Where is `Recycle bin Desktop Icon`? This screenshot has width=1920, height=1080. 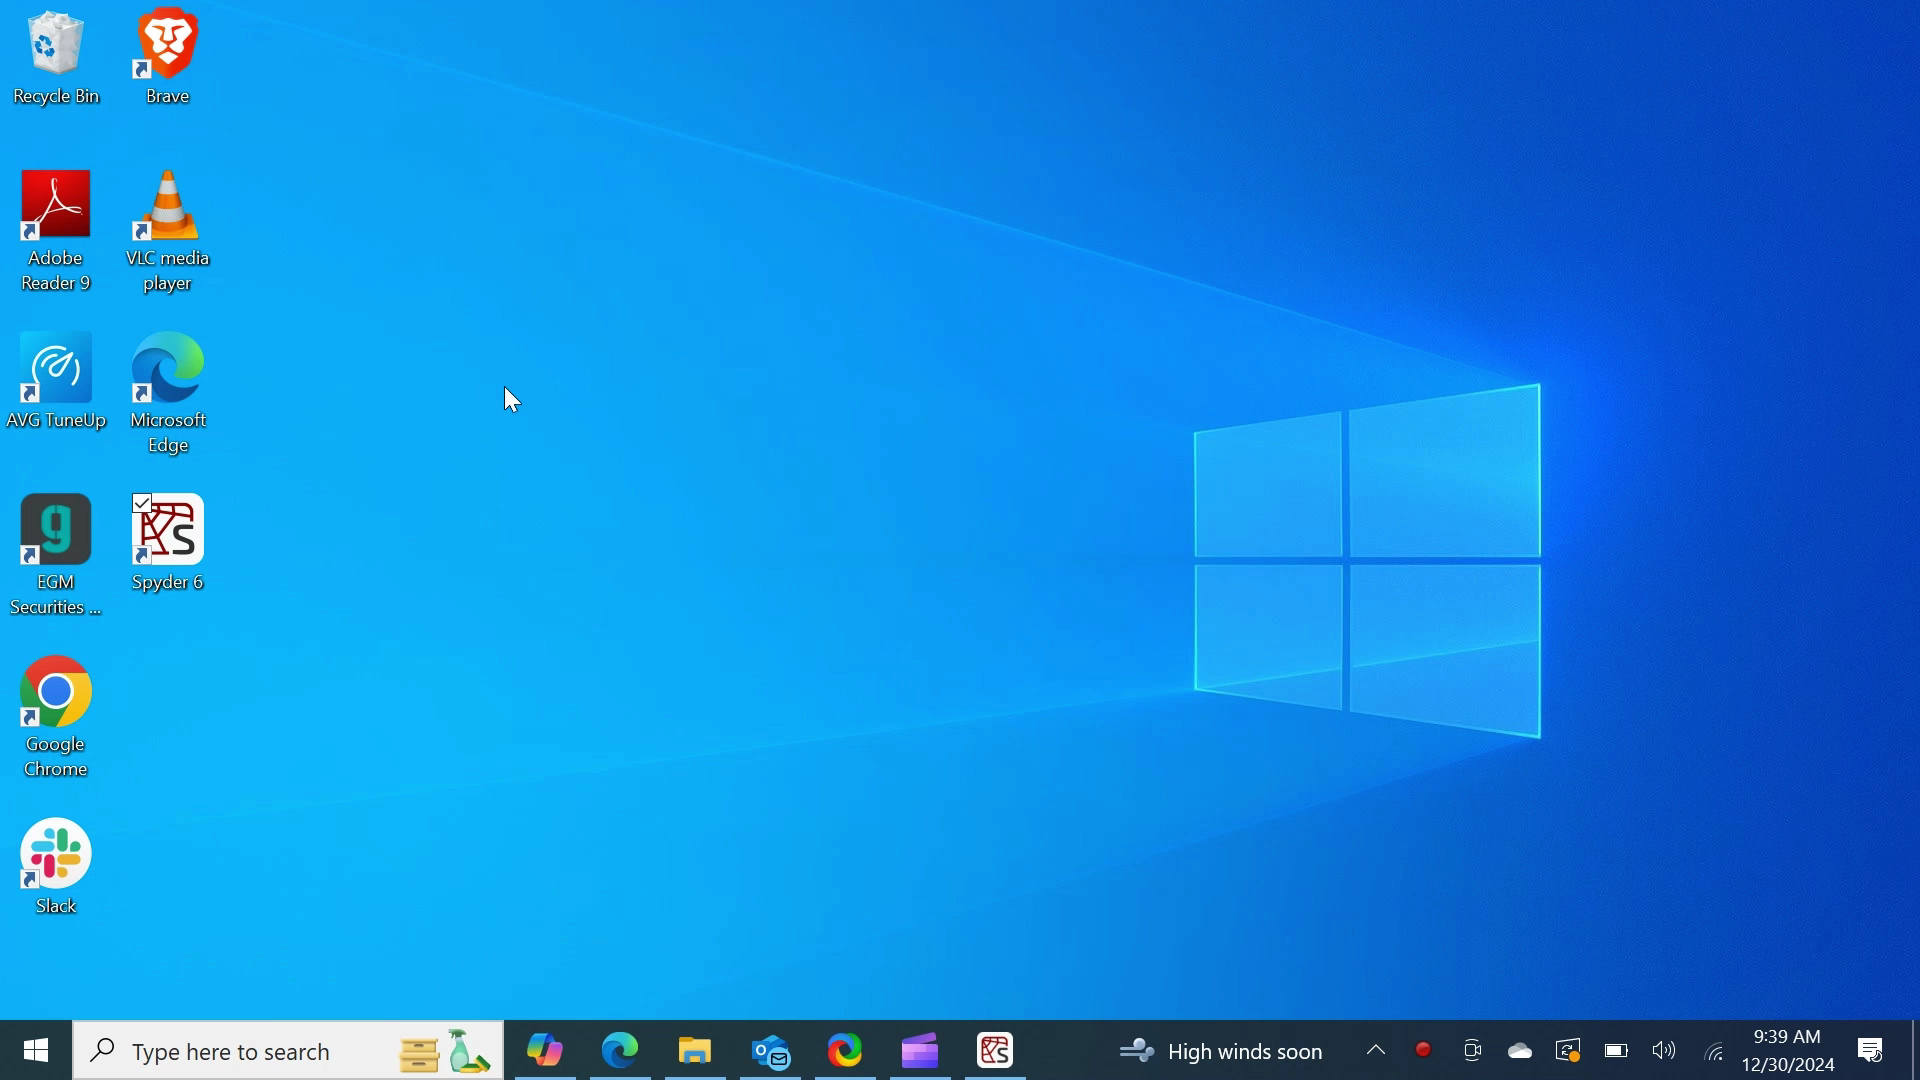 Recycle bin Desktop Icon is located at coordinates (56, 61).